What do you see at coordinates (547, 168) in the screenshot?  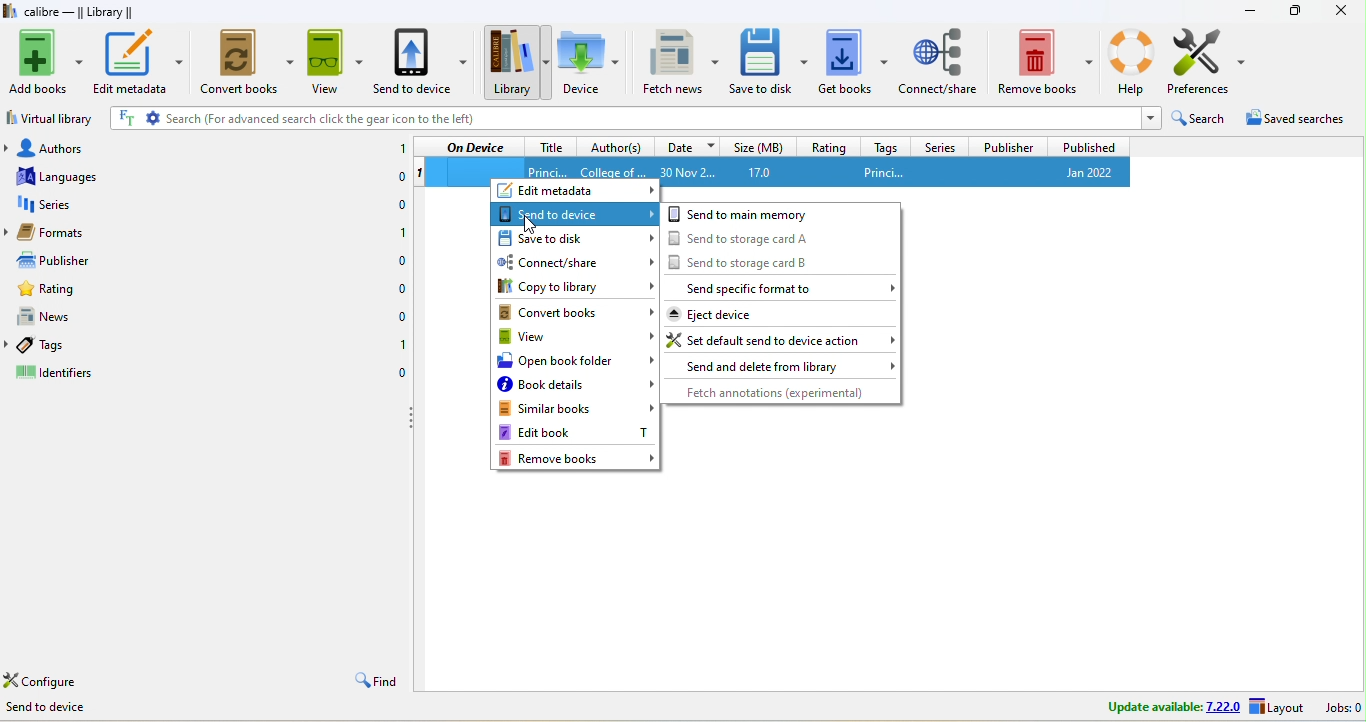 I see `title` at bounding box center [547, 168].